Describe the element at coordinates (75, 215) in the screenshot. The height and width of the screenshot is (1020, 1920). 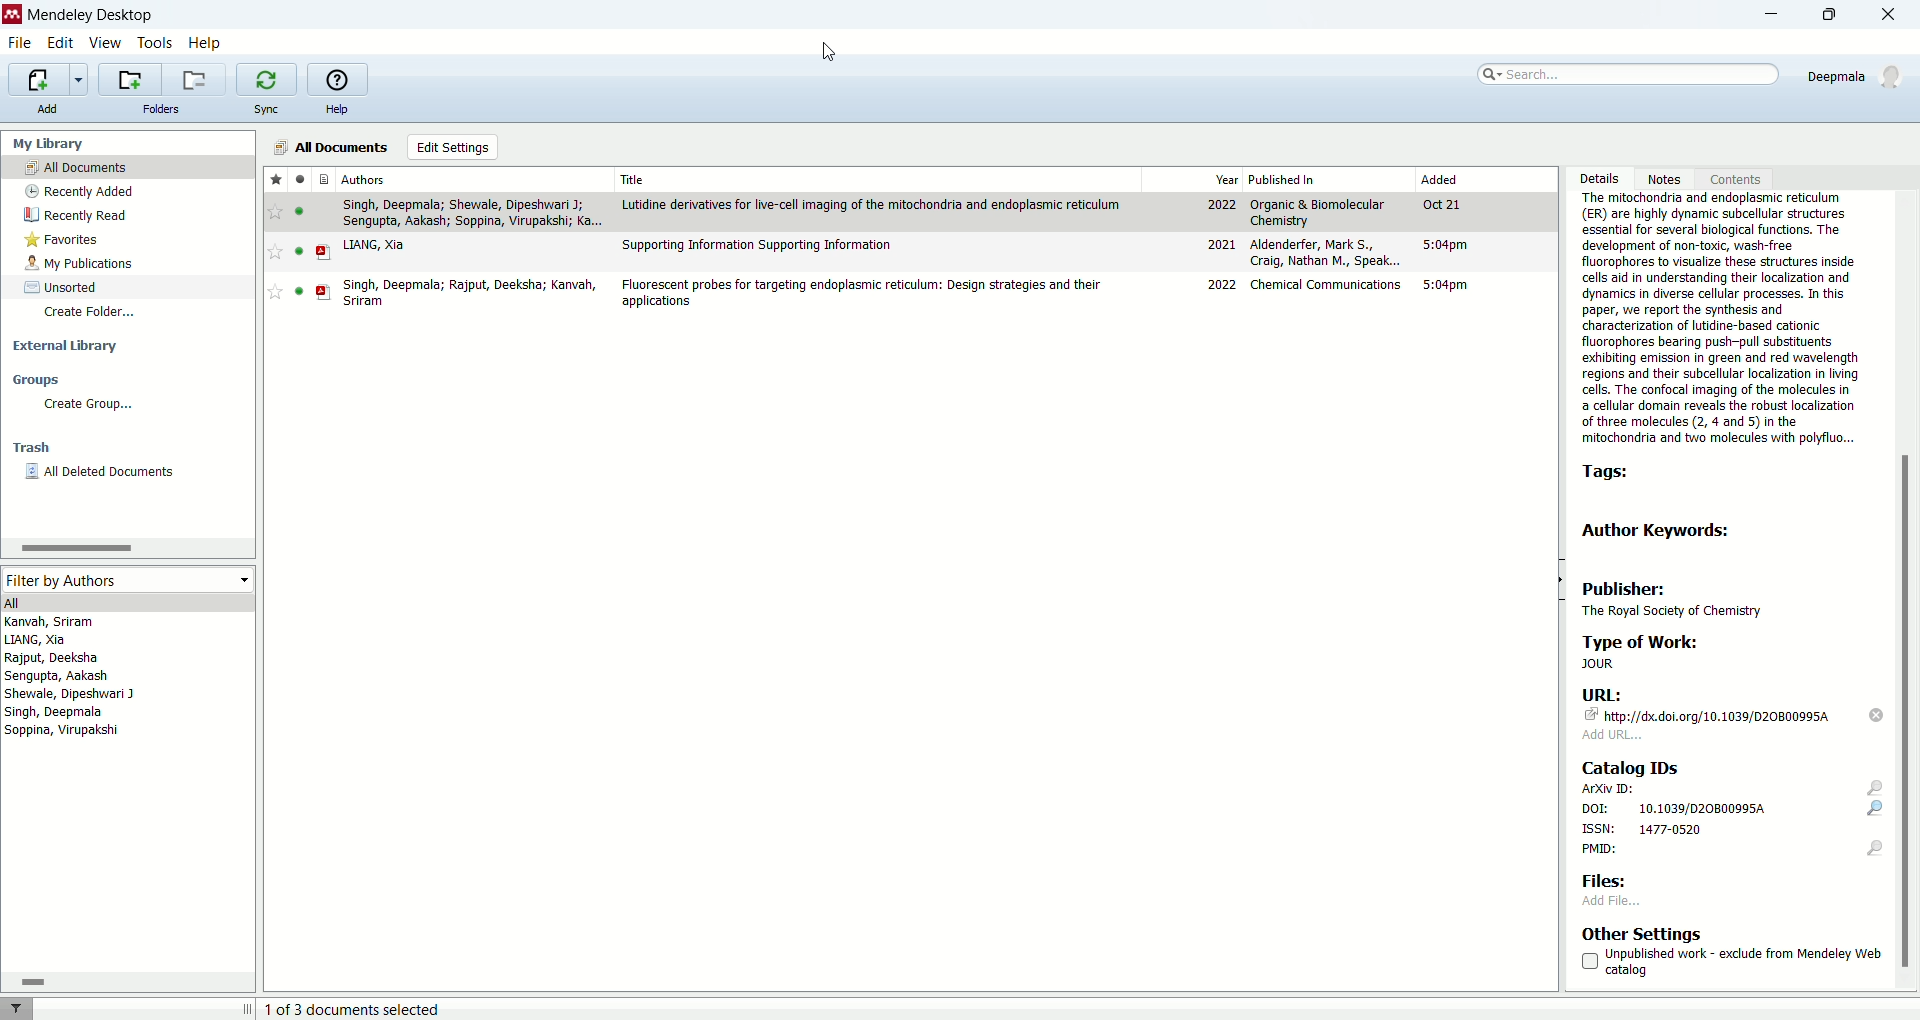
I see `recently read` at that location.